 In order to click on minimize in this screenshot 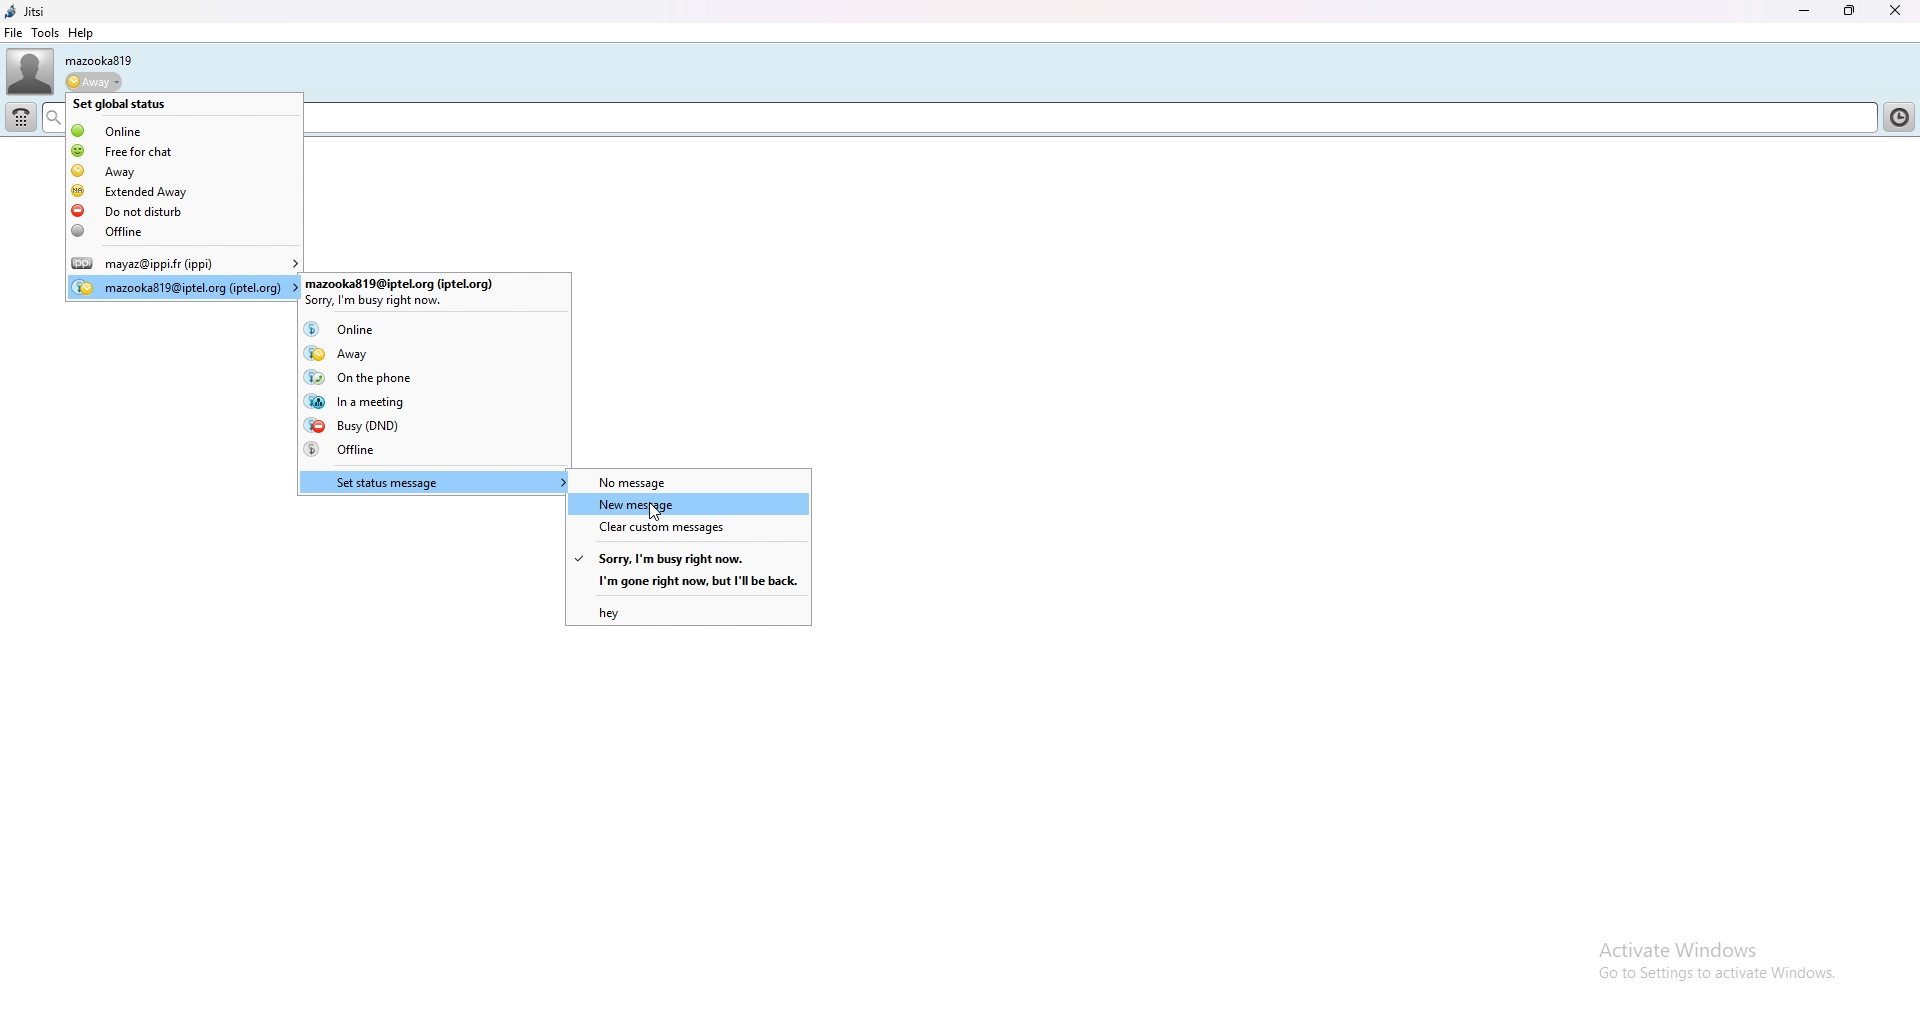, I will do `click(1805, 11)`.